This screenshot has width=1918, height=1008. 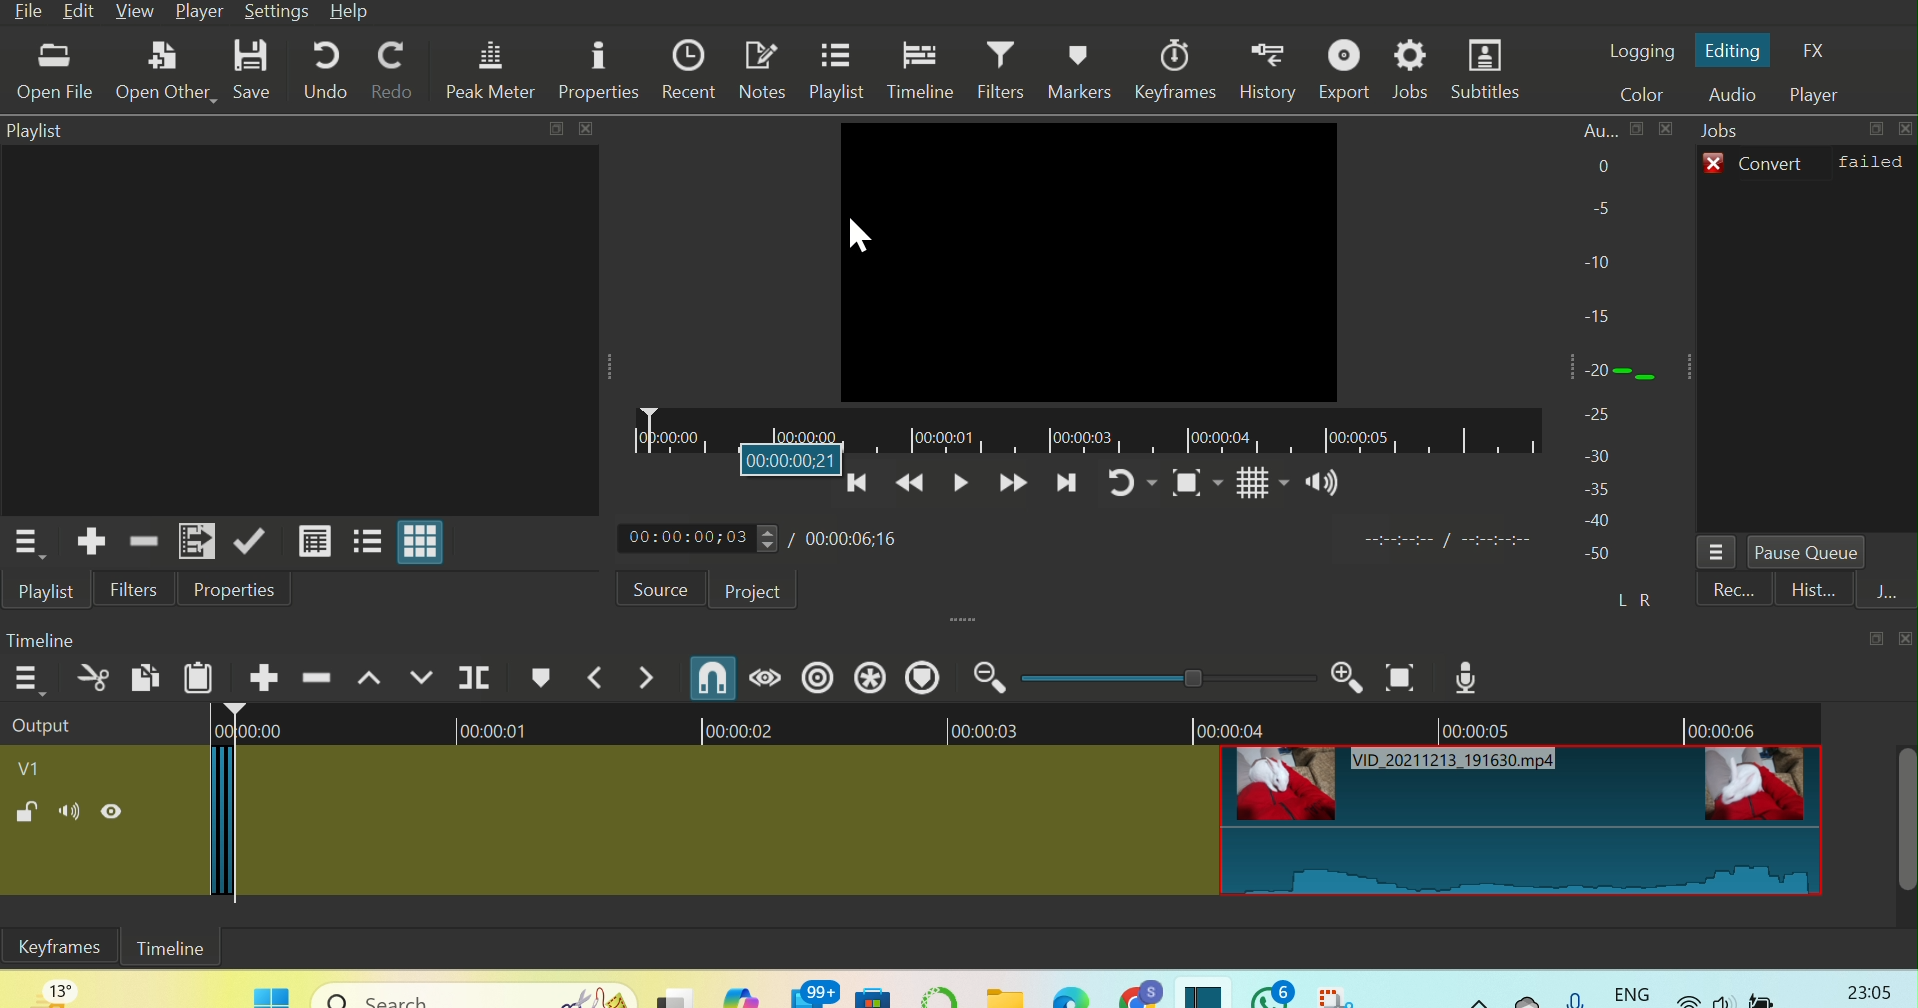 What do you see at coordinates (600, 66) in the screenshot?
I see `Properties` at bounding box center [600, 66].